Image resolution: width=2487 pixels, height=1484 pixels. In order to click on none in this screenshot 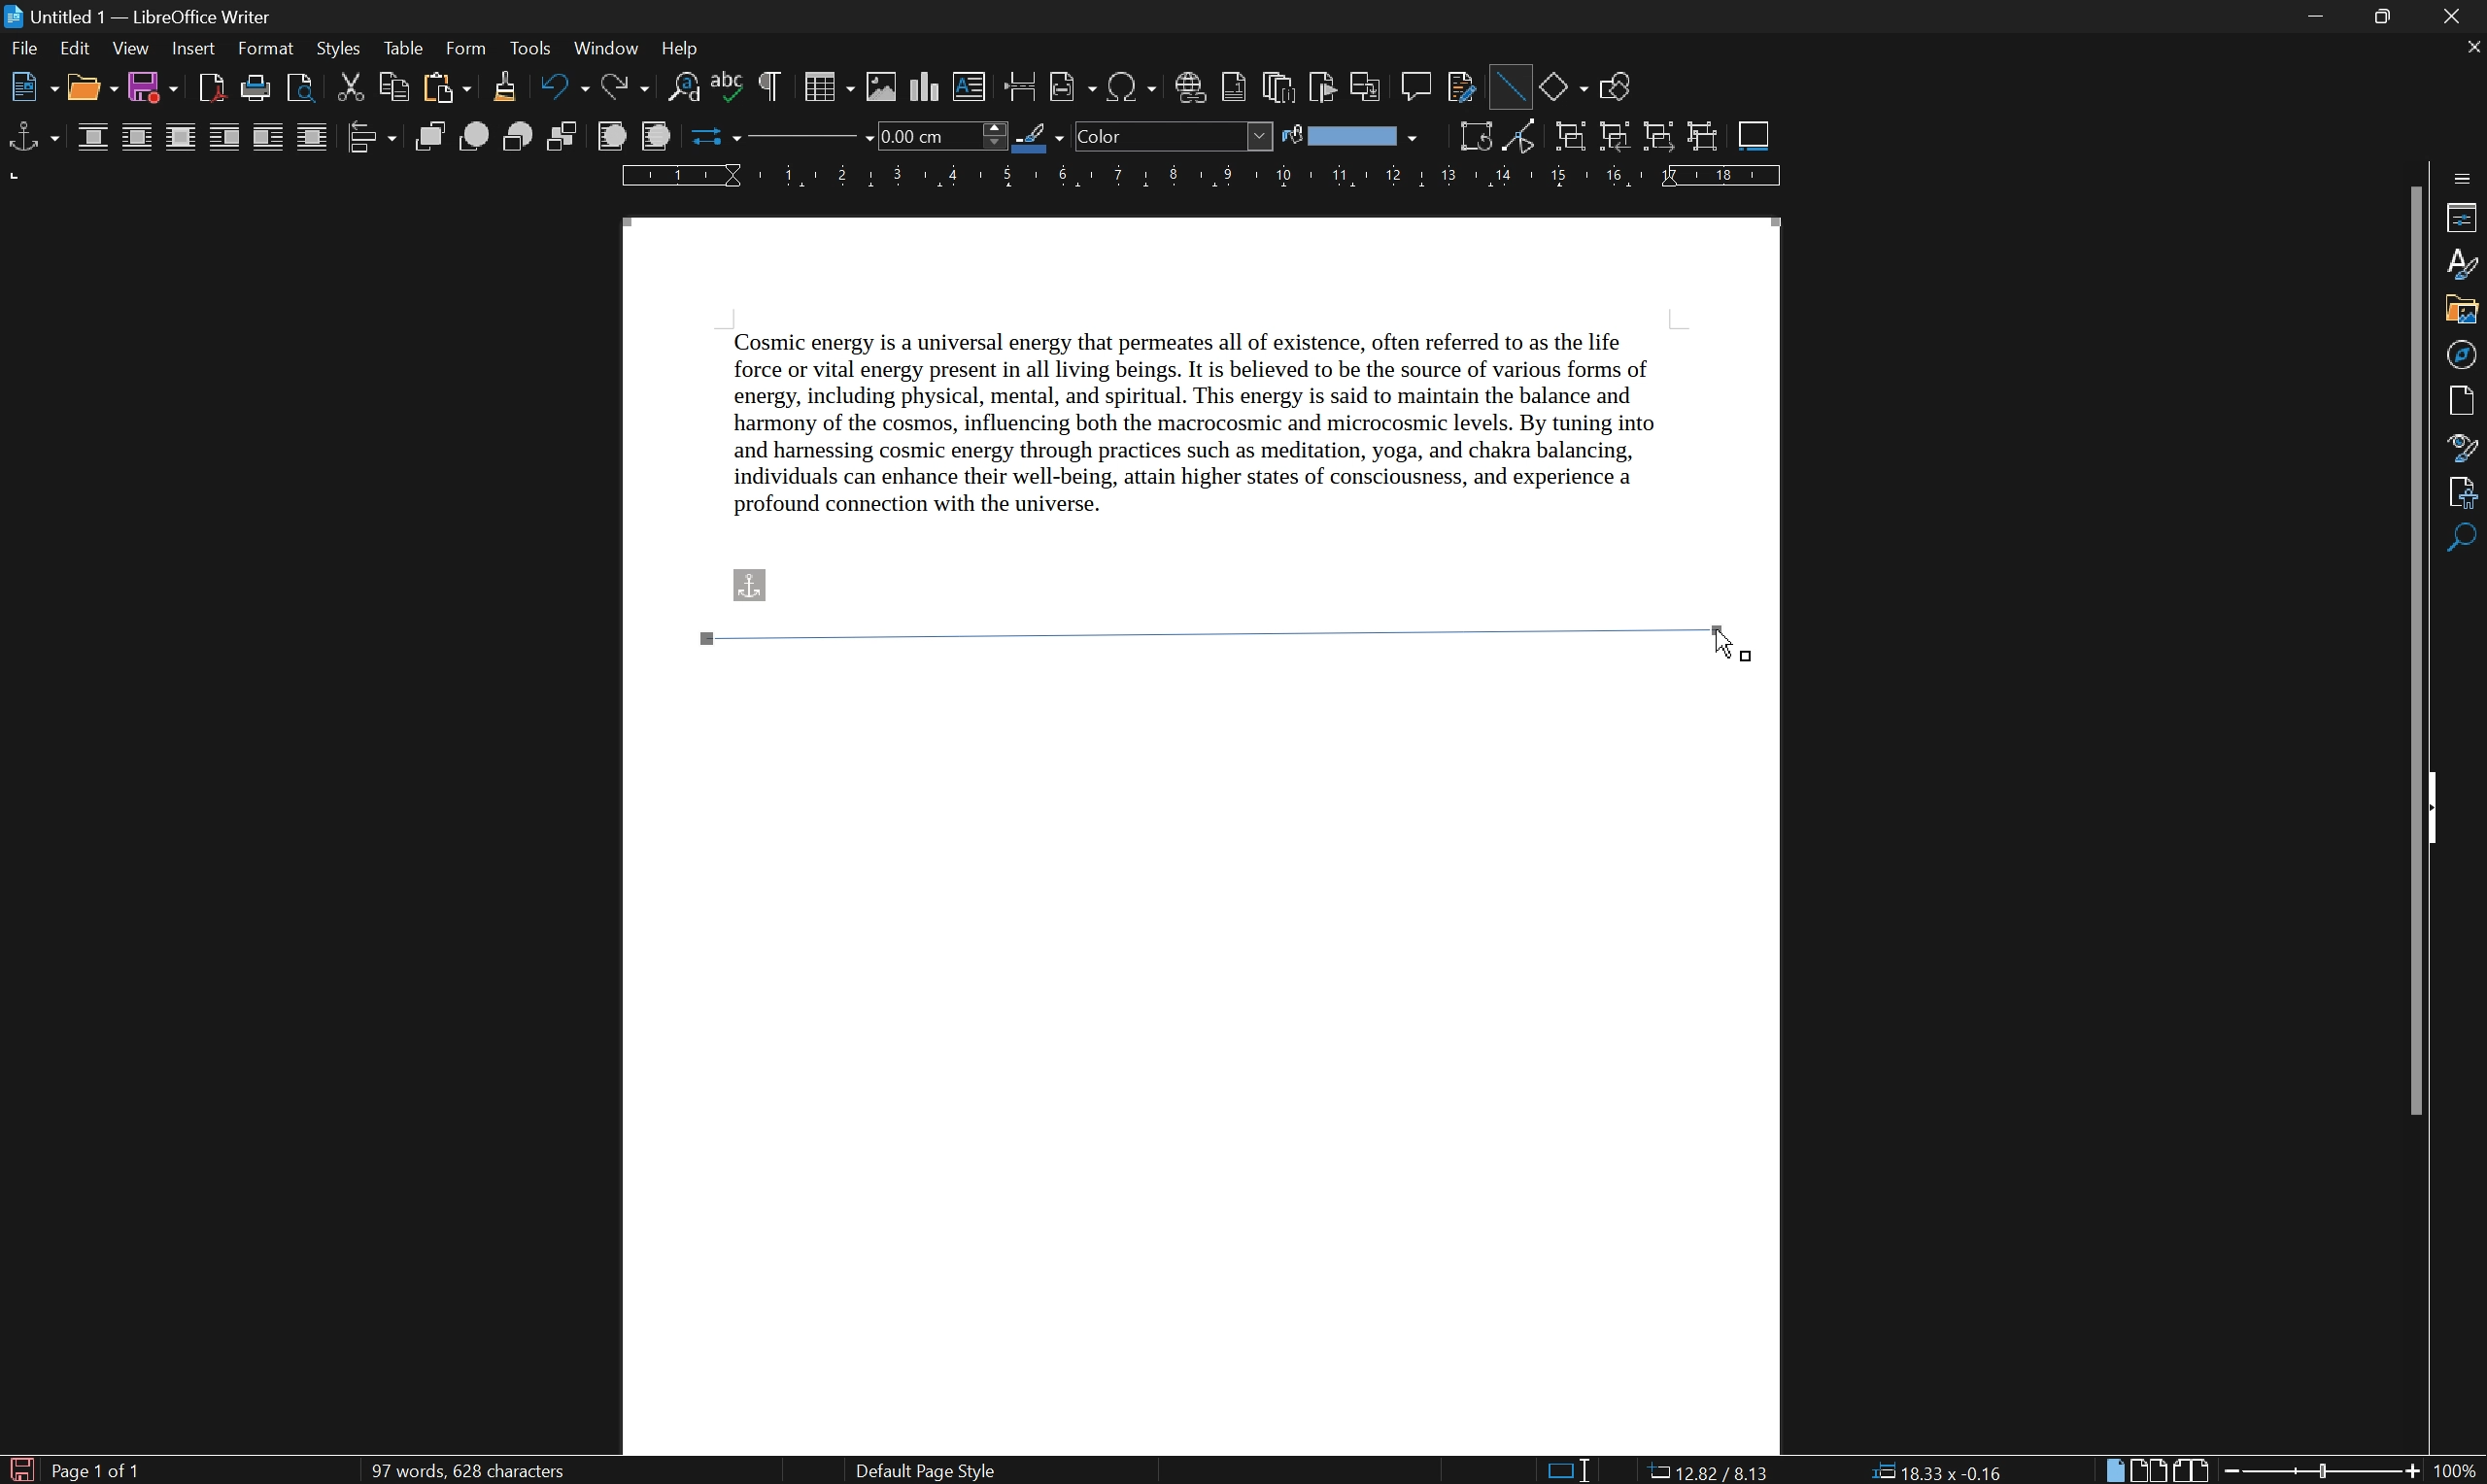, I will do `click(95, 138)`.